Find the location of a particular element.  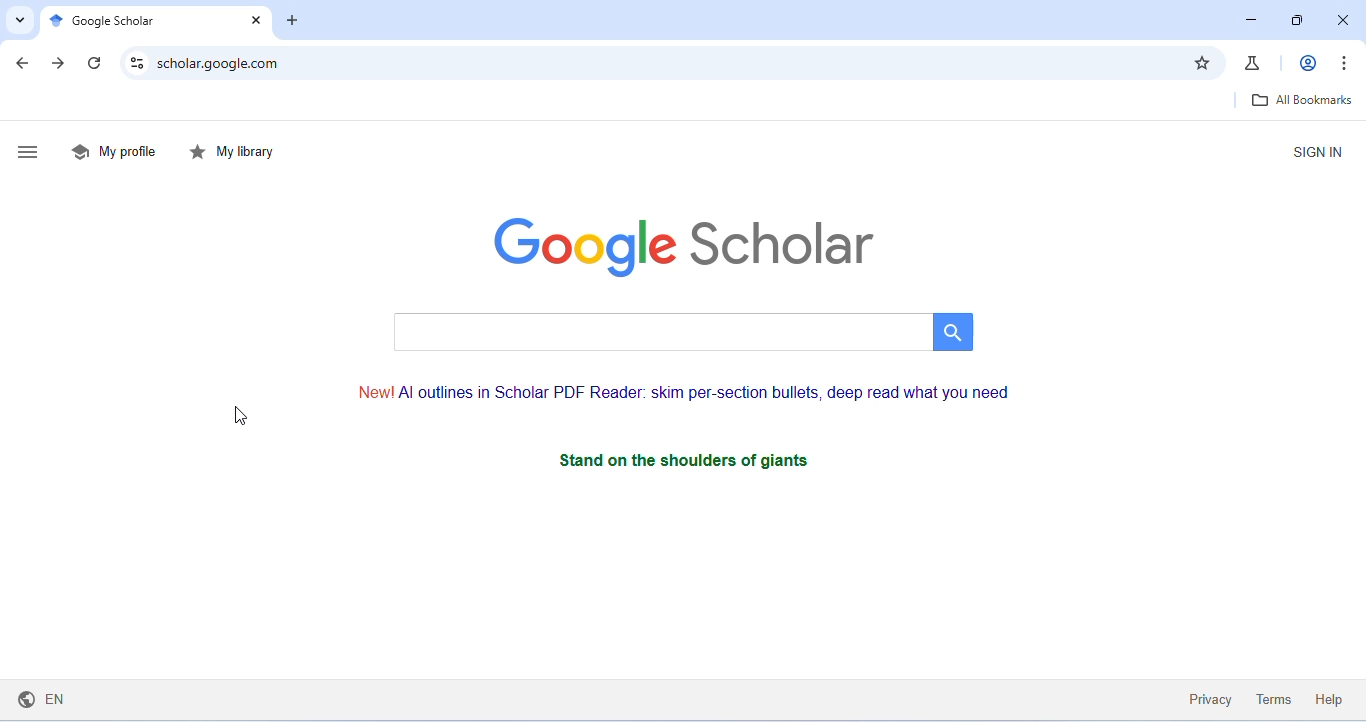

my library is located at coordinates (236, 153).